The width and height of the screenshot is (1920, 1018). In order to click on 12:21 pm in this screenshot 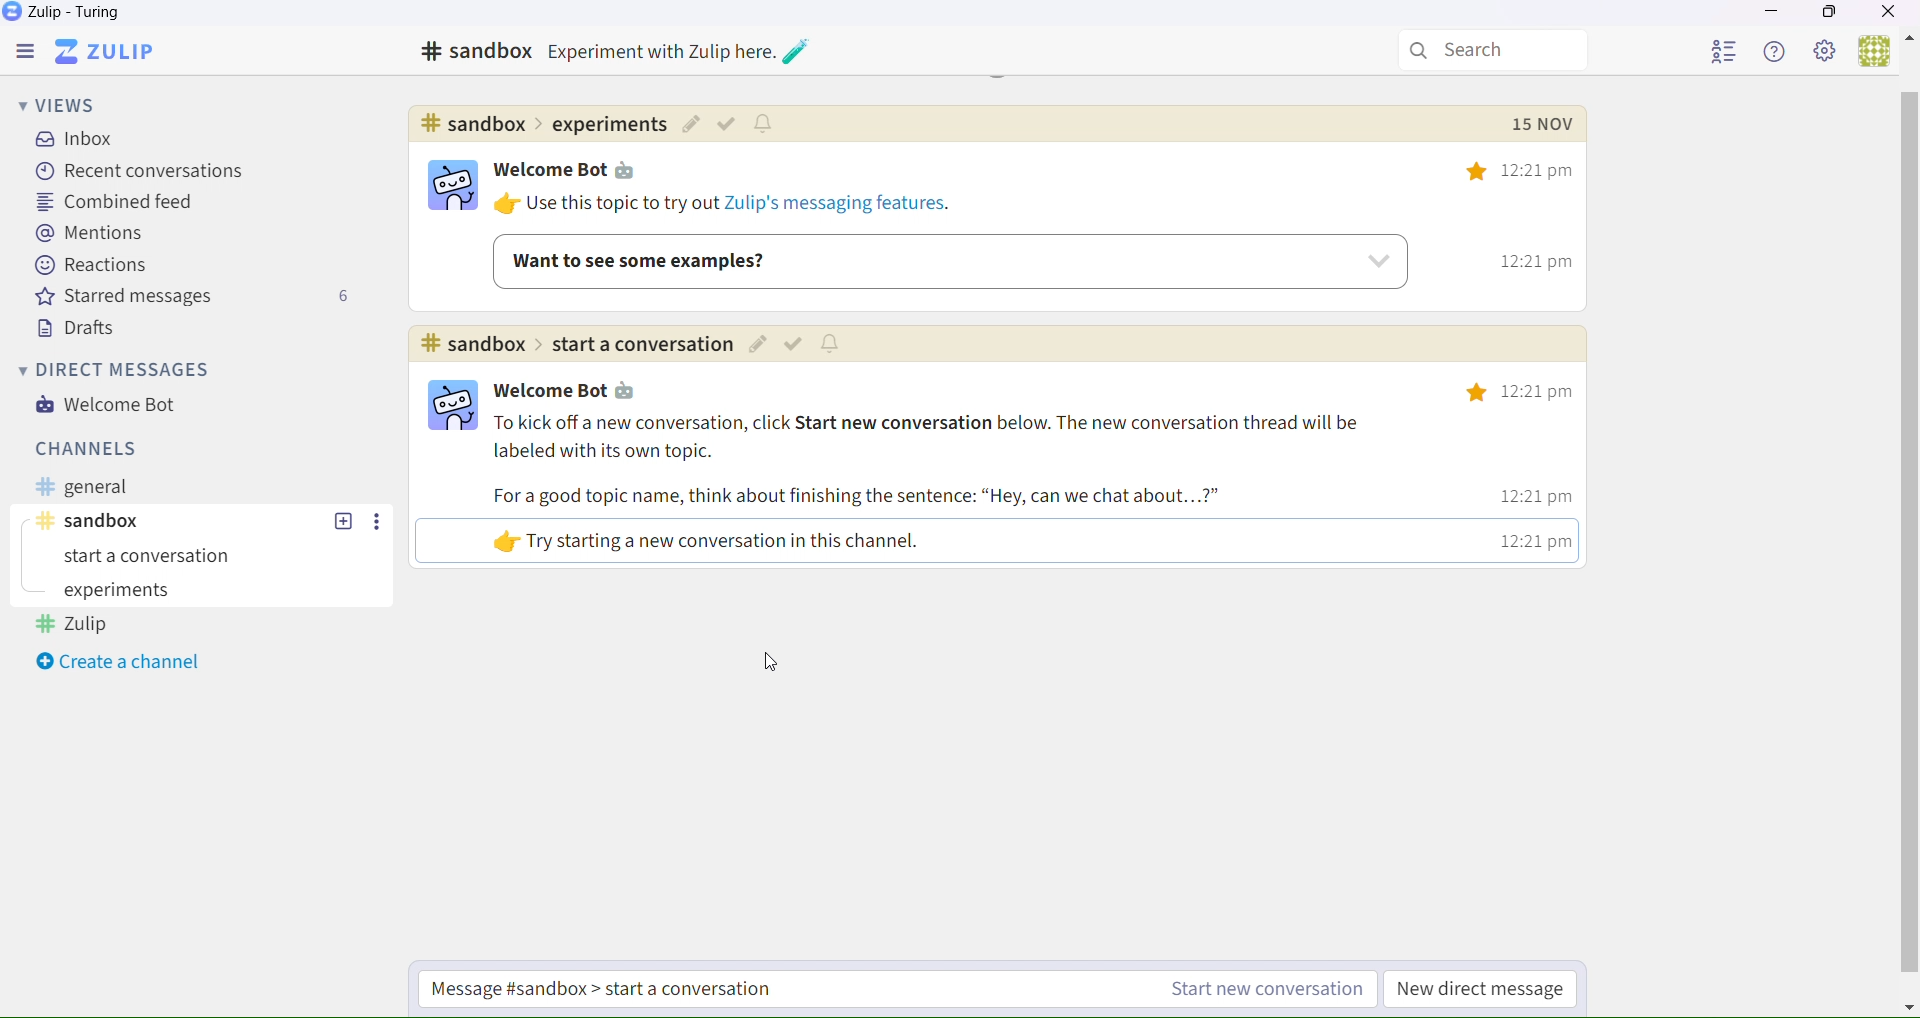, I will do `click(1526, 172)`.